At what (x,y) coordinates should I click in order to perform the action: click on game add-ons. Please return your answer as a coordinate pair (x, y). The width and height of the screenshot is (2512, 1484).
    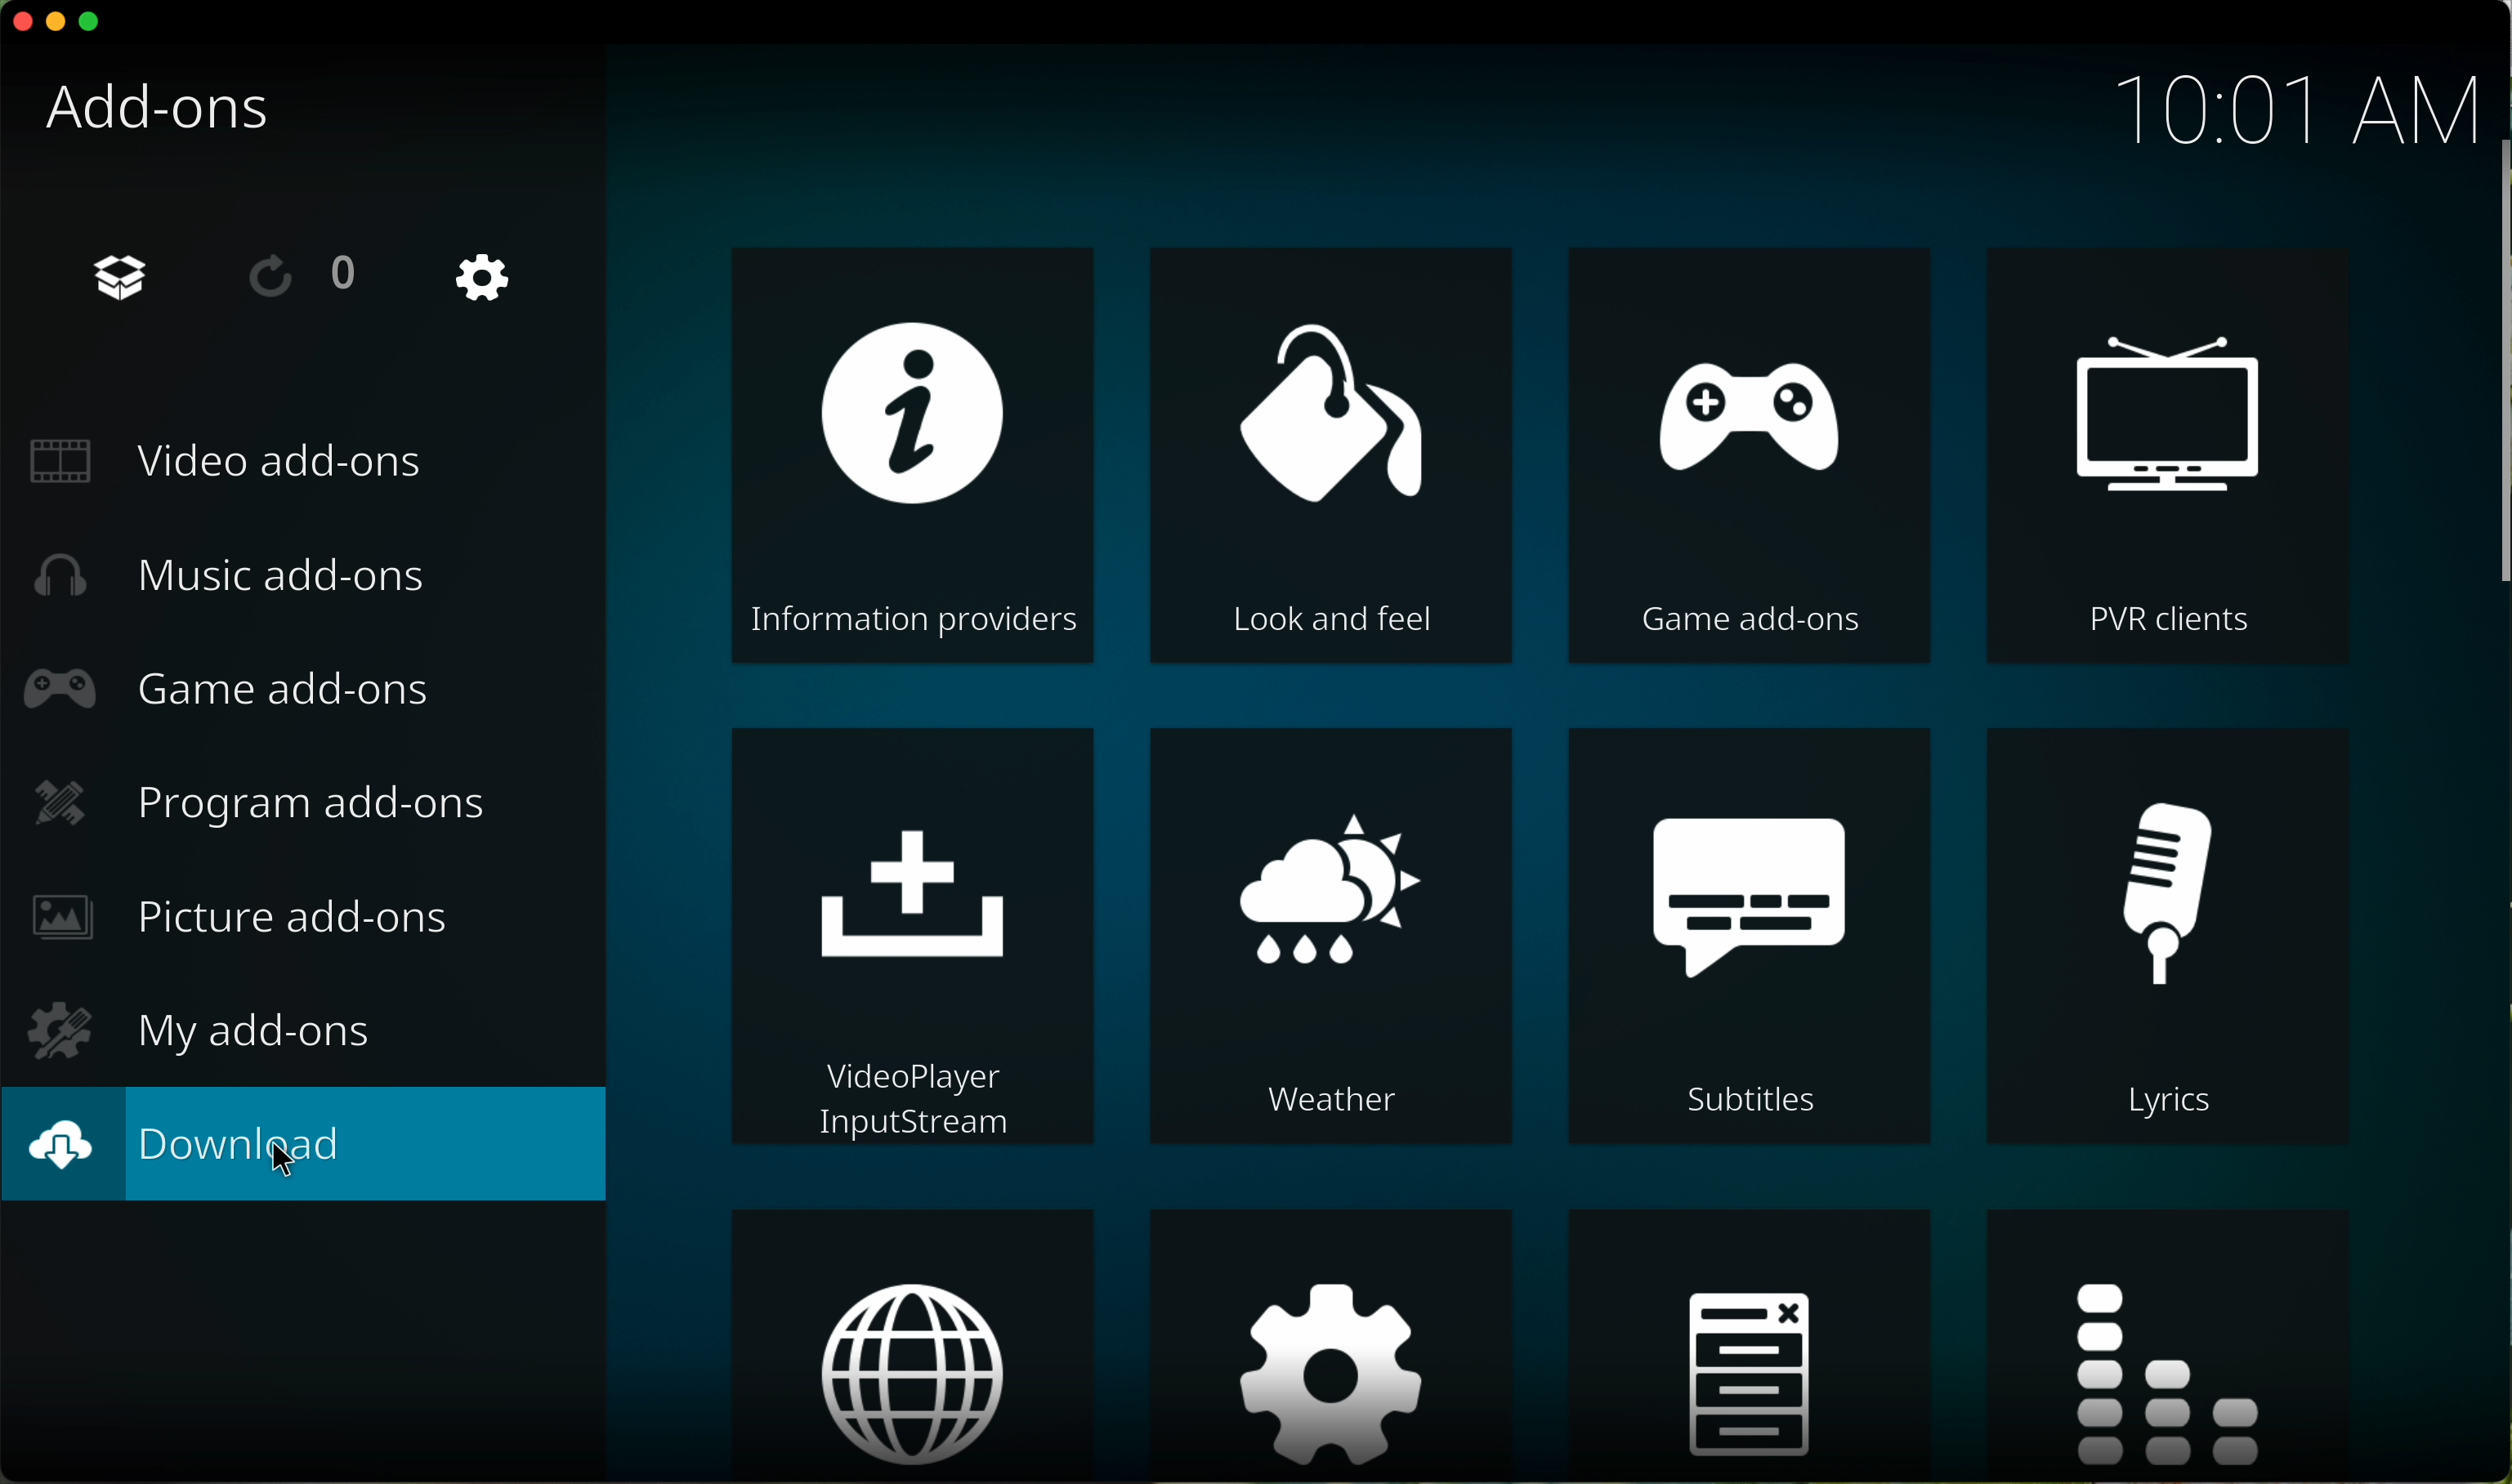
    Looking at the image, I should click on (234, 694).